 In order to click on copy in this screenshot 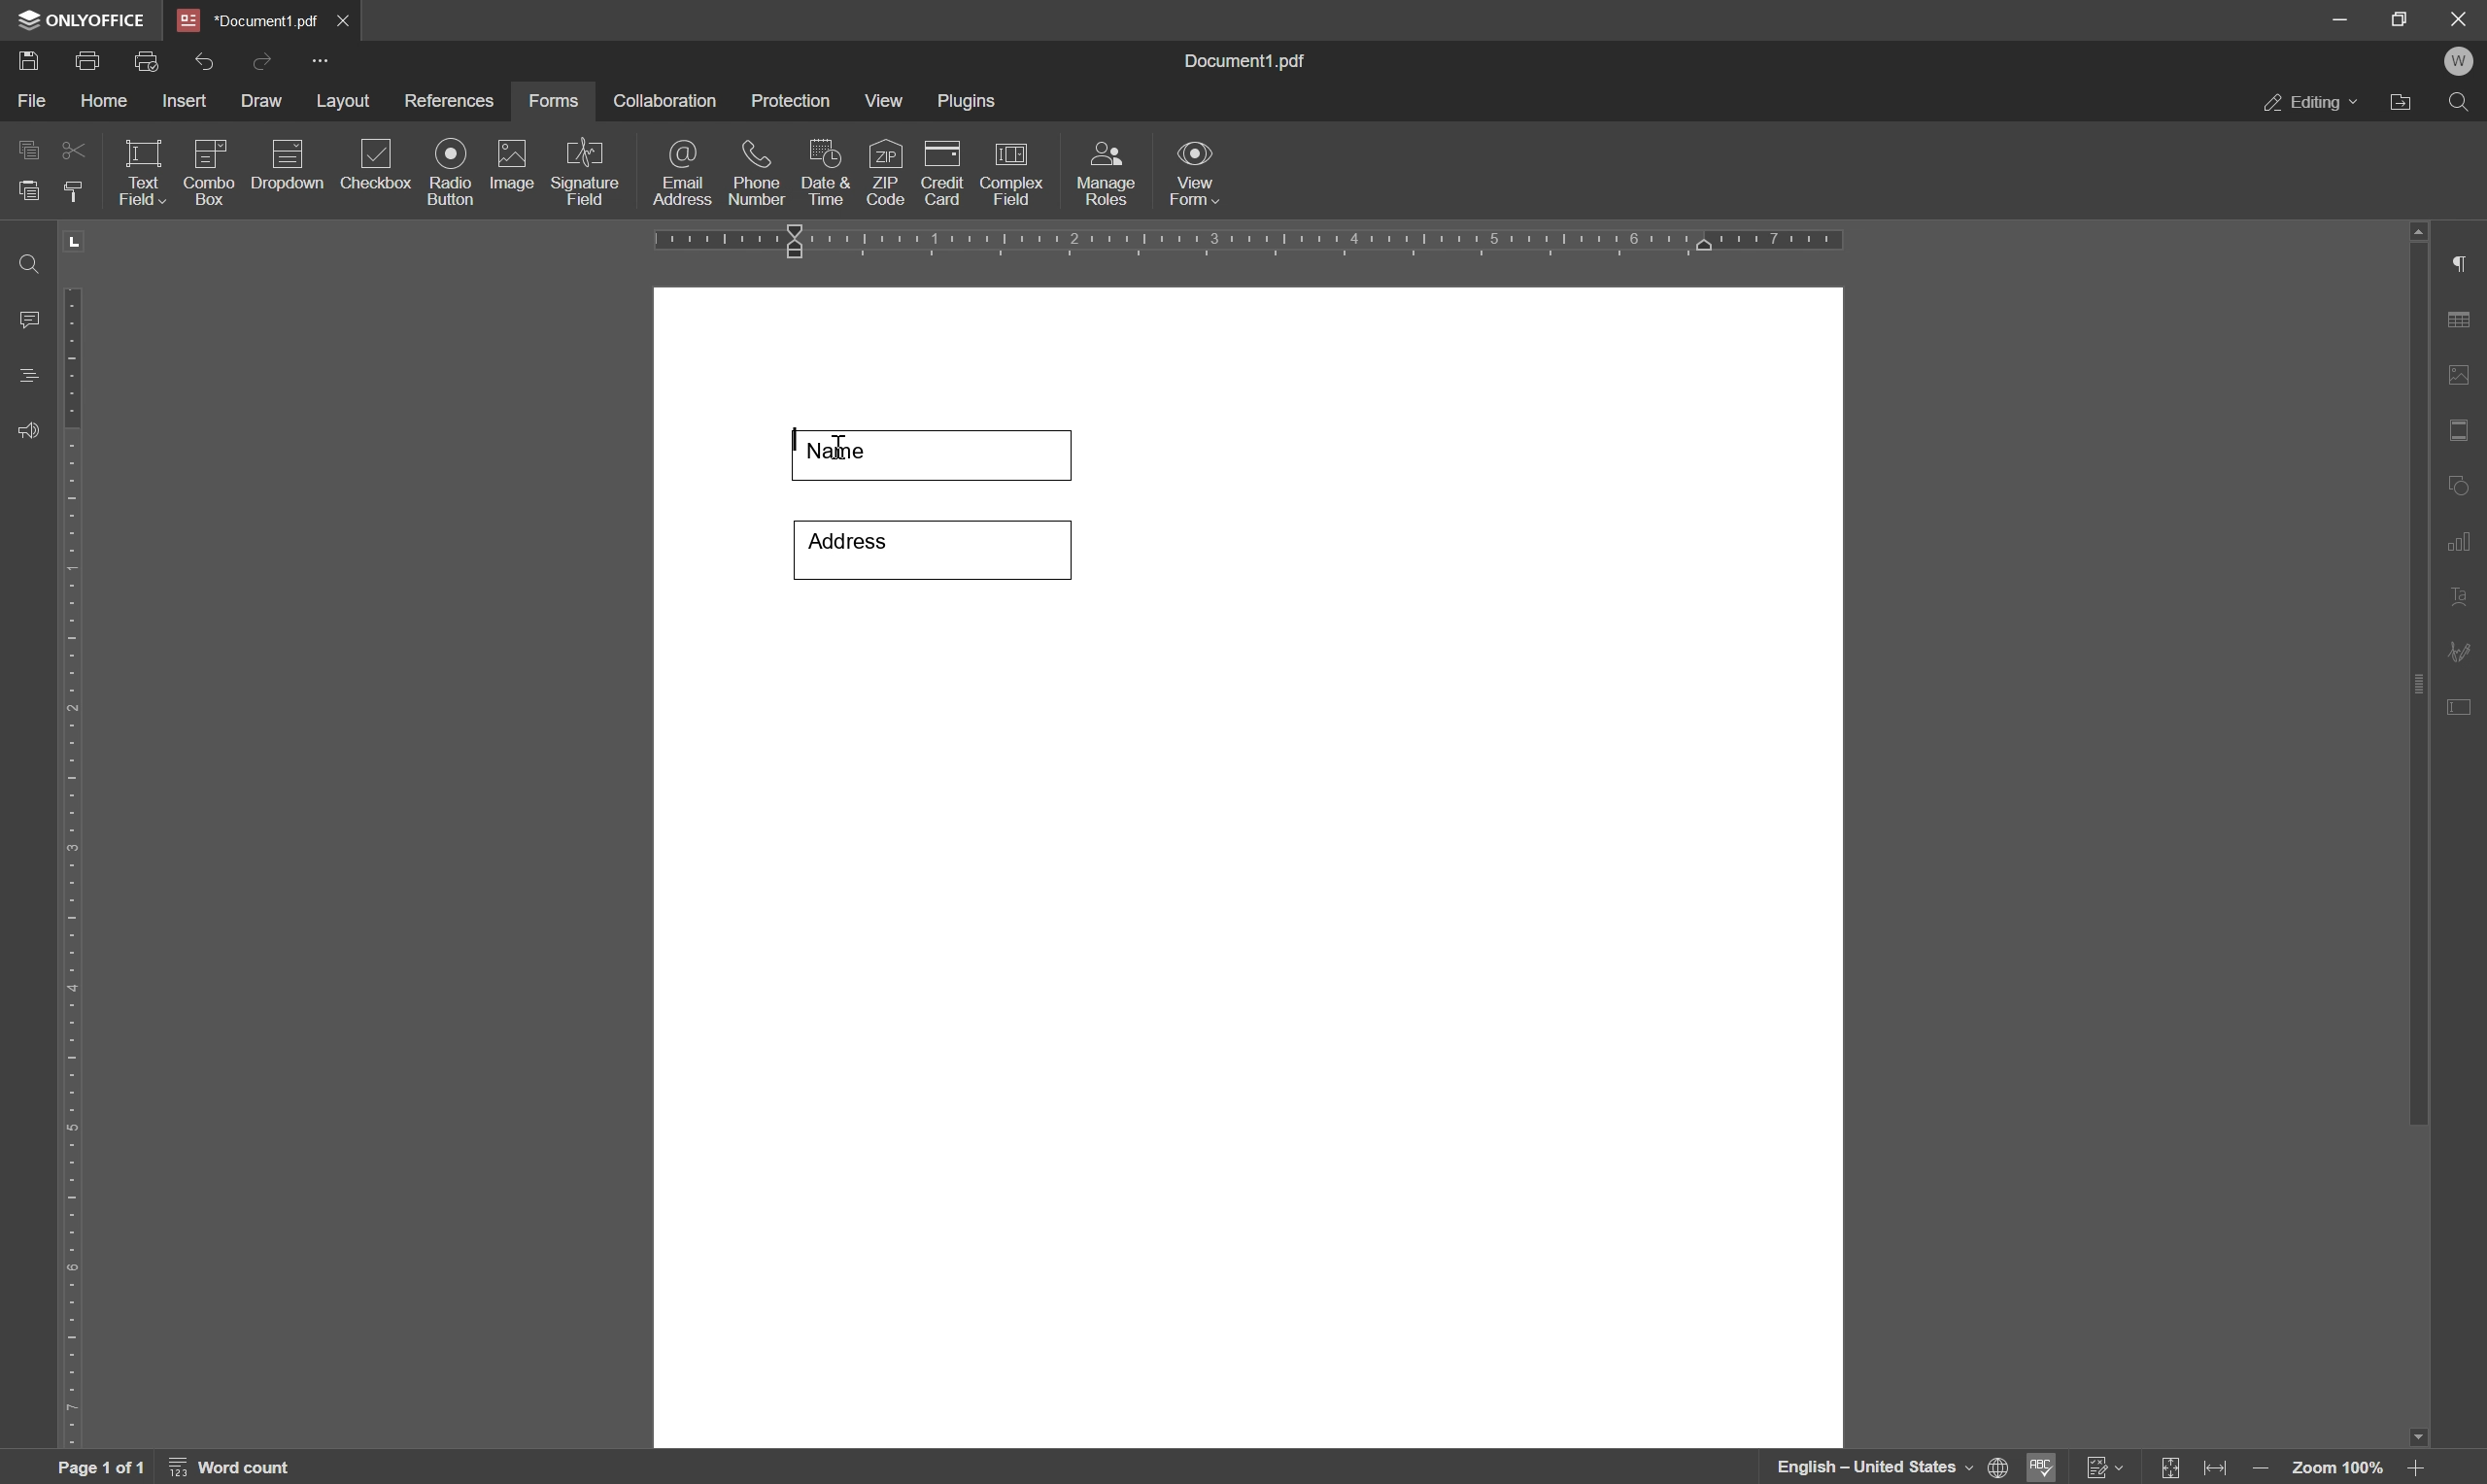, I will do `click(27, 146)`.